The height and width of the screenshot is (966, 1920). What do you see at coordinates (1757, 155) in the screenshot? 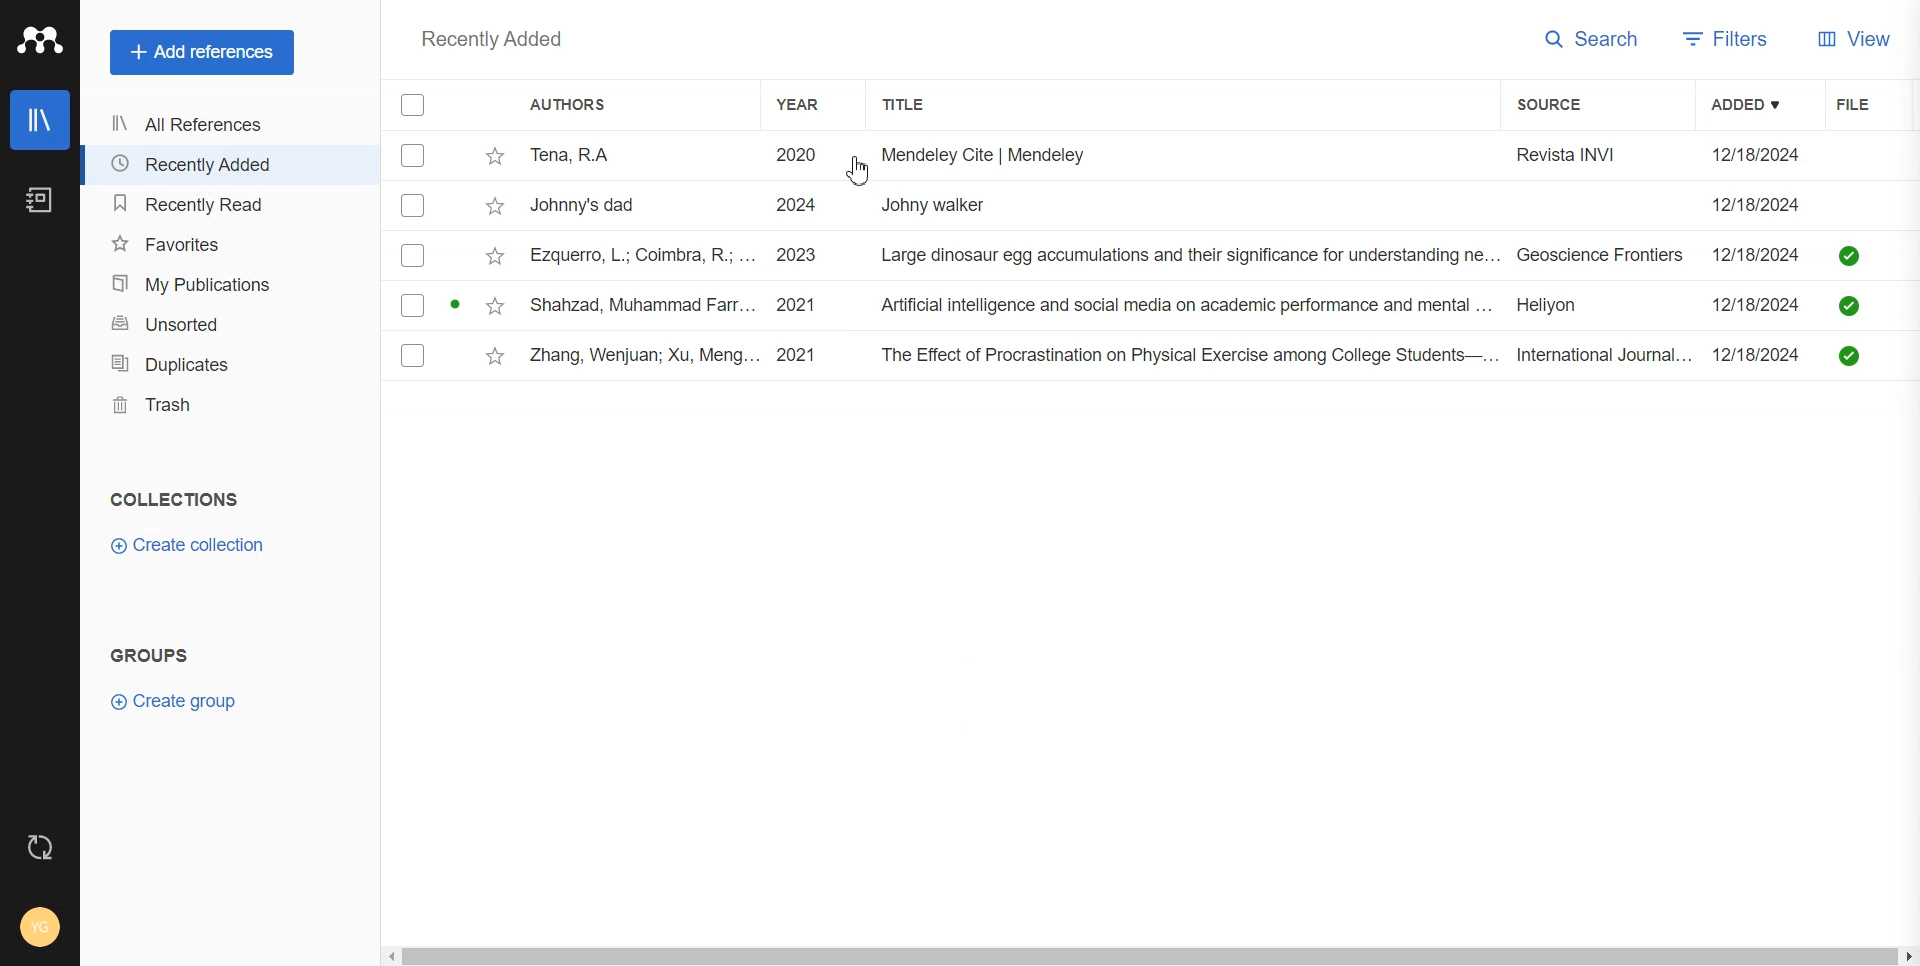
I see `12/18/2024` at bounding box center [1757, 155].